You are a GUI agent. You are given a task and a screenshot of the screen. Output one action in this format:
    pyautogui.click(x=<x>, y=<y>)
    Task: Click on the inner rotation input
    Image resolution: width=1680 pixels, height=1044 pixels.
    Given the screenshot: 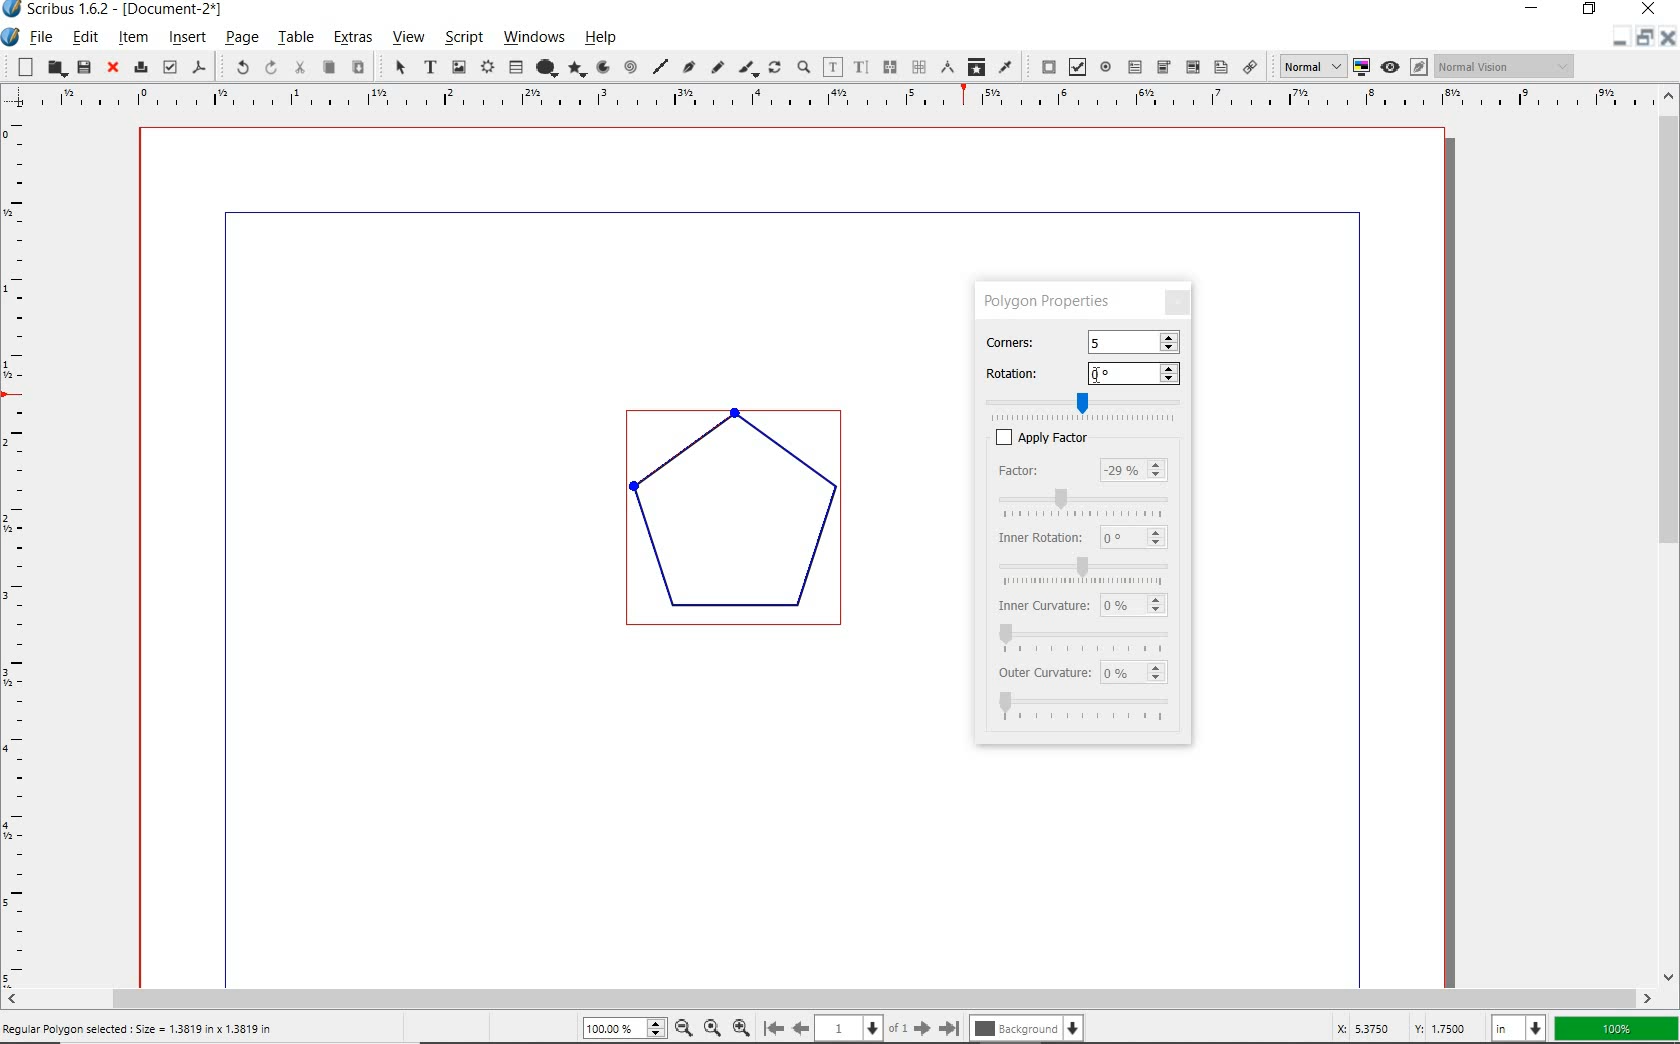 What is the action you would take?
    pyautogui.click(x=1133, y=537)
    